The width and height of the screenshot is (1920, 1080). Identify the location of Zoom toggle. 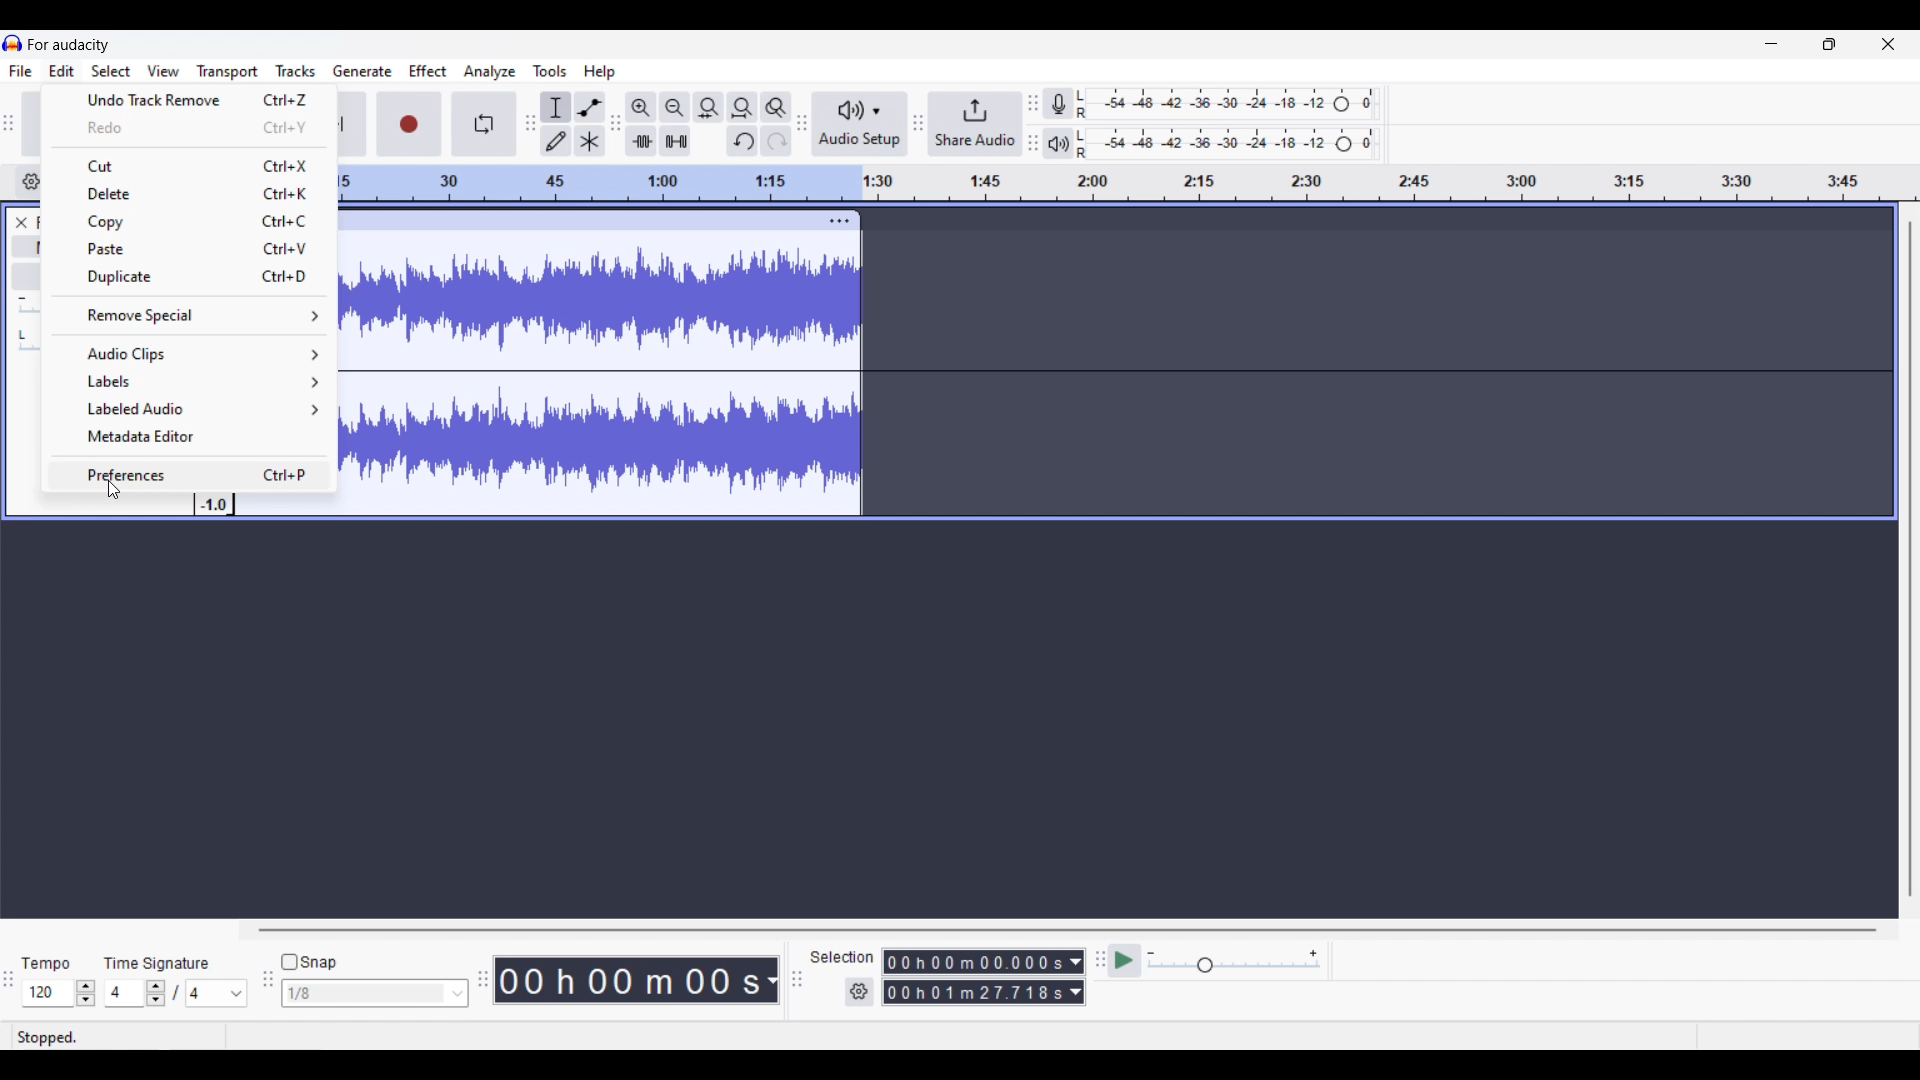
(775, 108).